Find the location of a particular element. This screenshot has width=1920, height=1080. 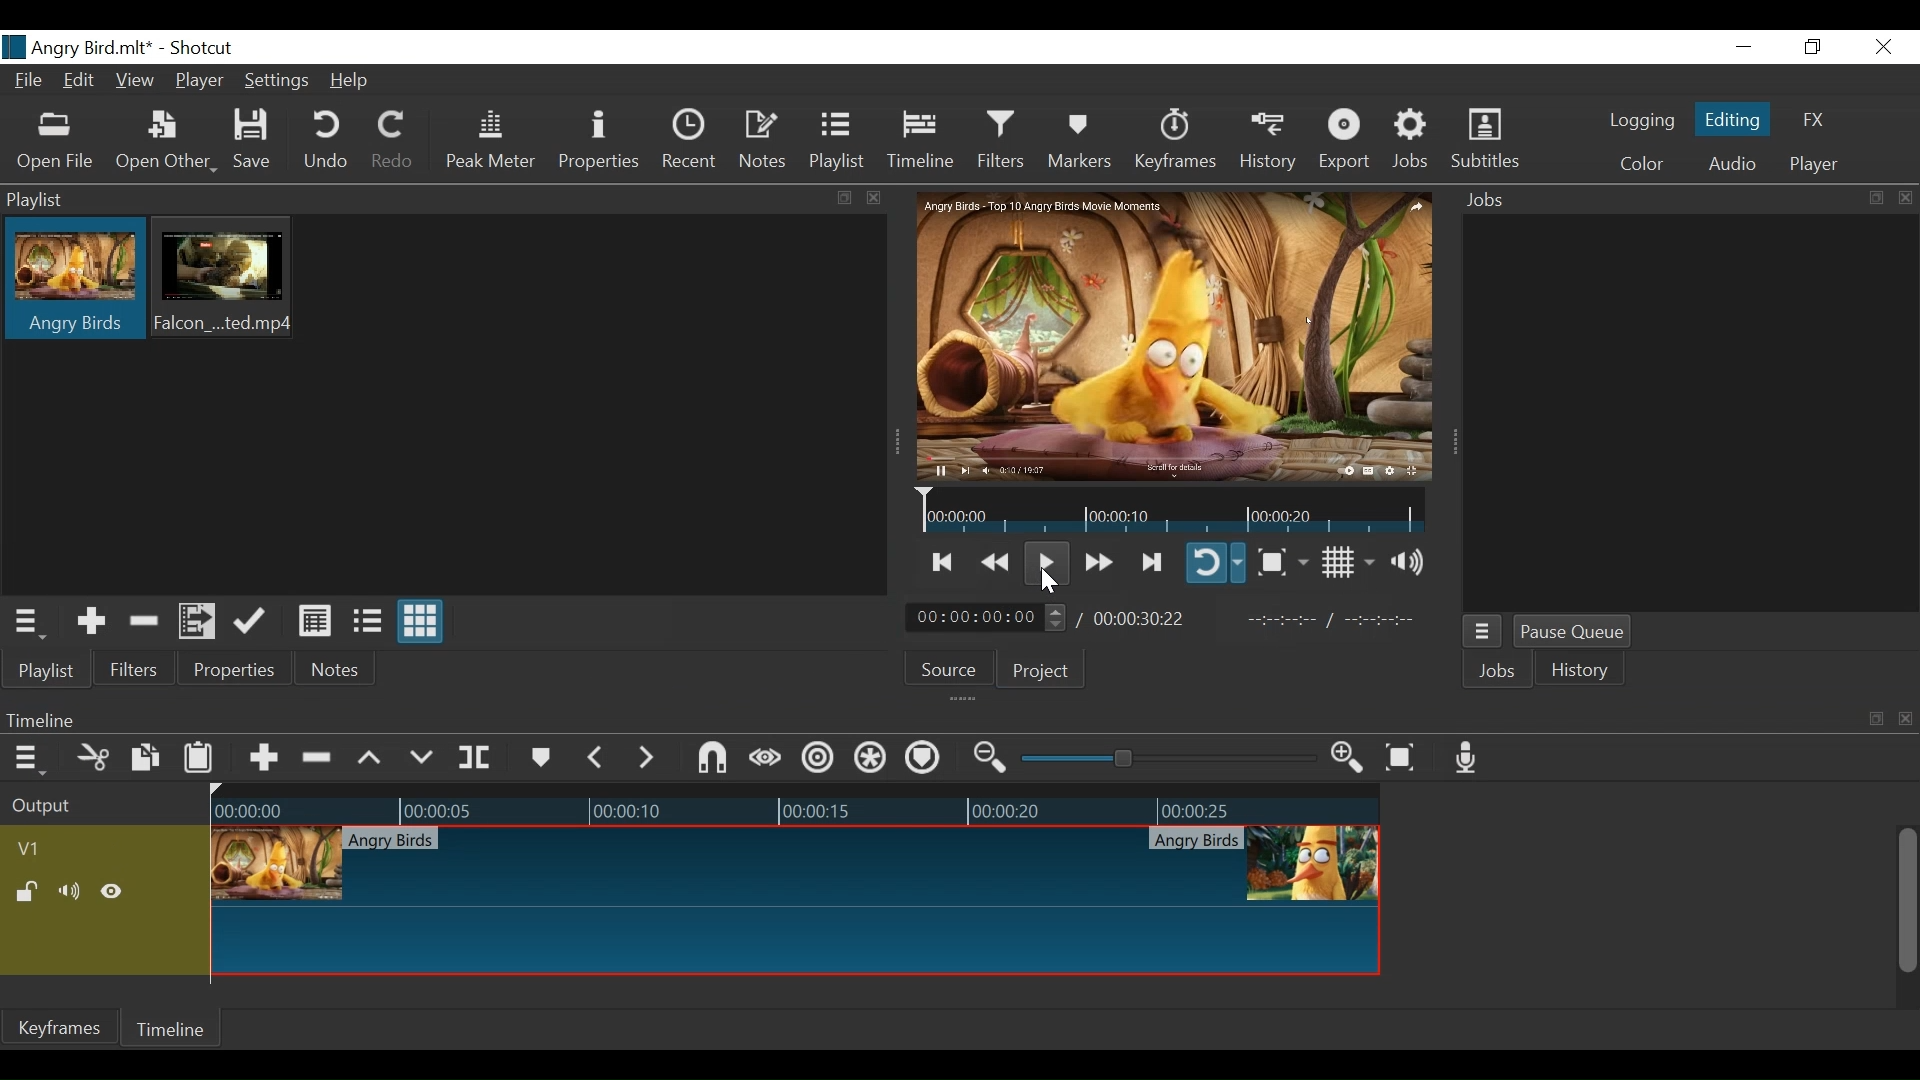

Peak Meter is located at coordinates (490, 143).